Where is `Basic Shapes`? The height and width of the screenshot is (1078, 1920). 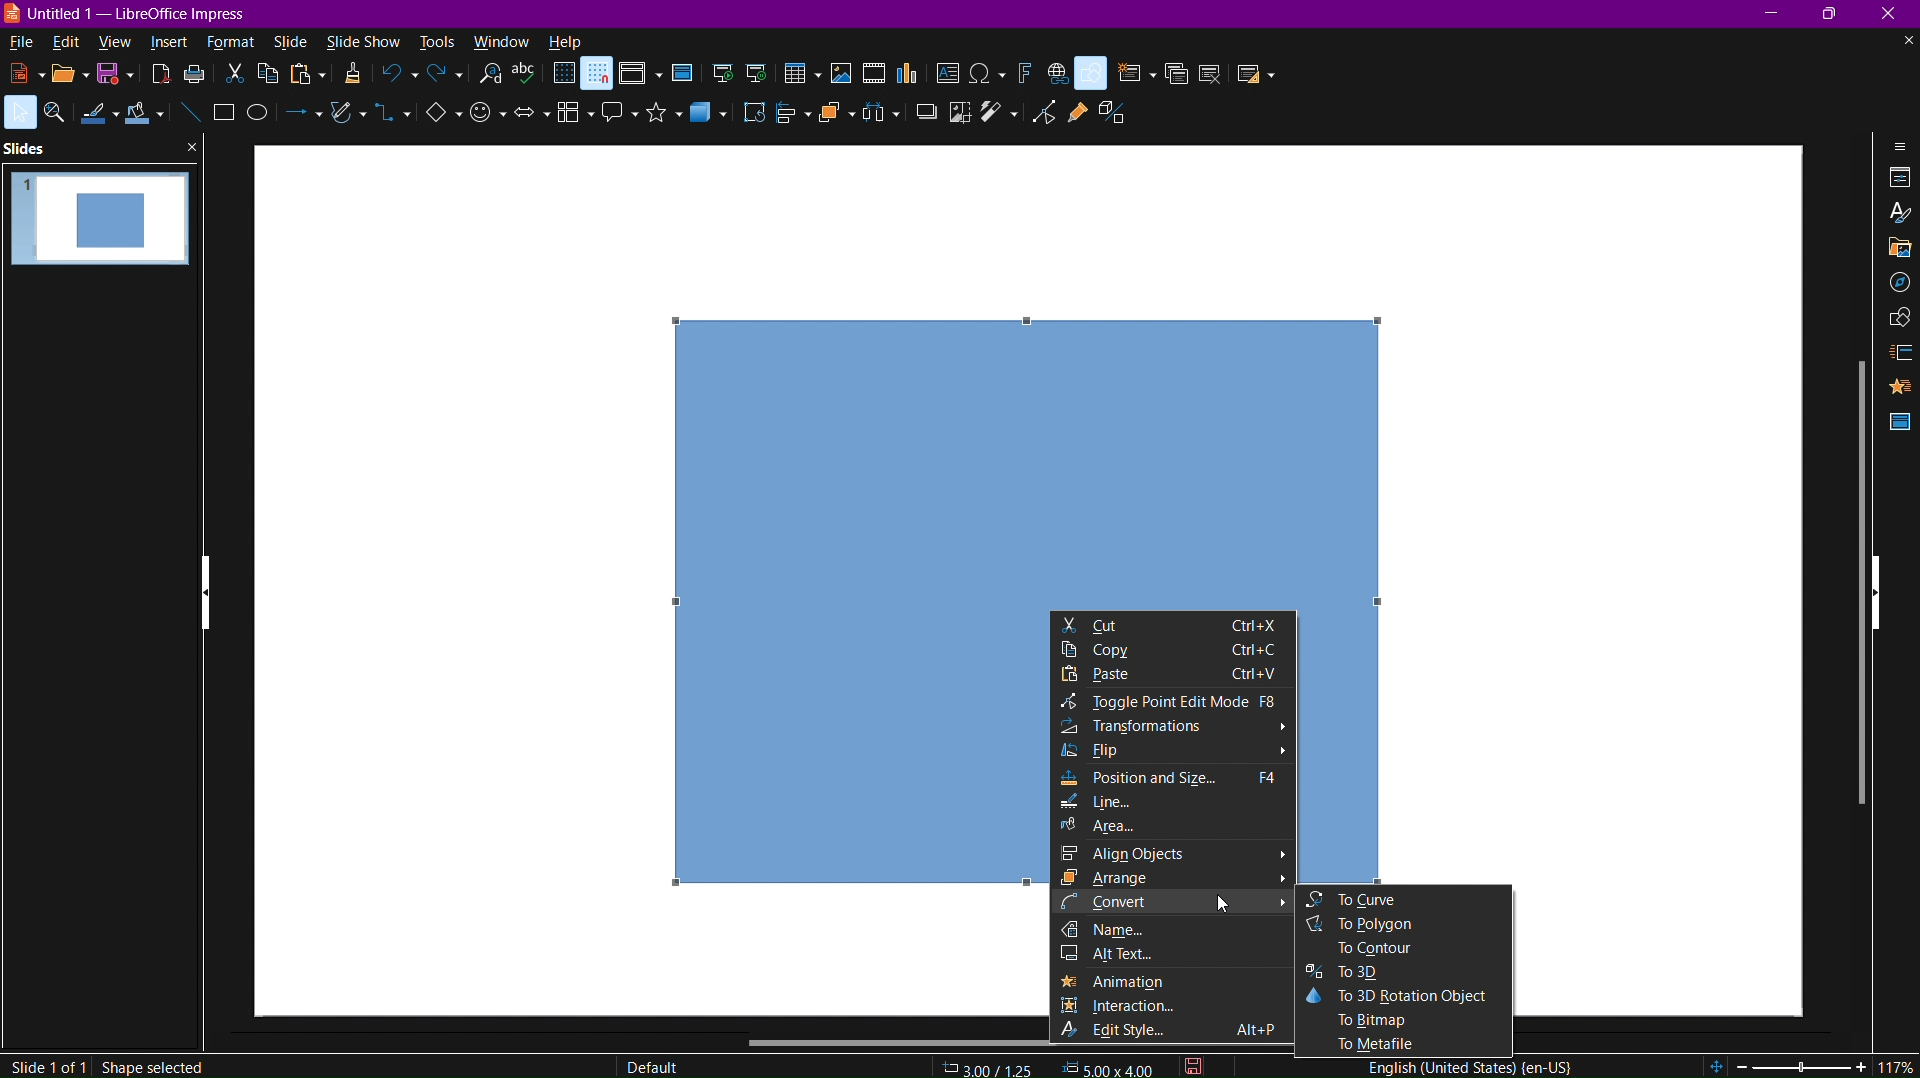 Basic Shapes is located at coordinates (435, 120).